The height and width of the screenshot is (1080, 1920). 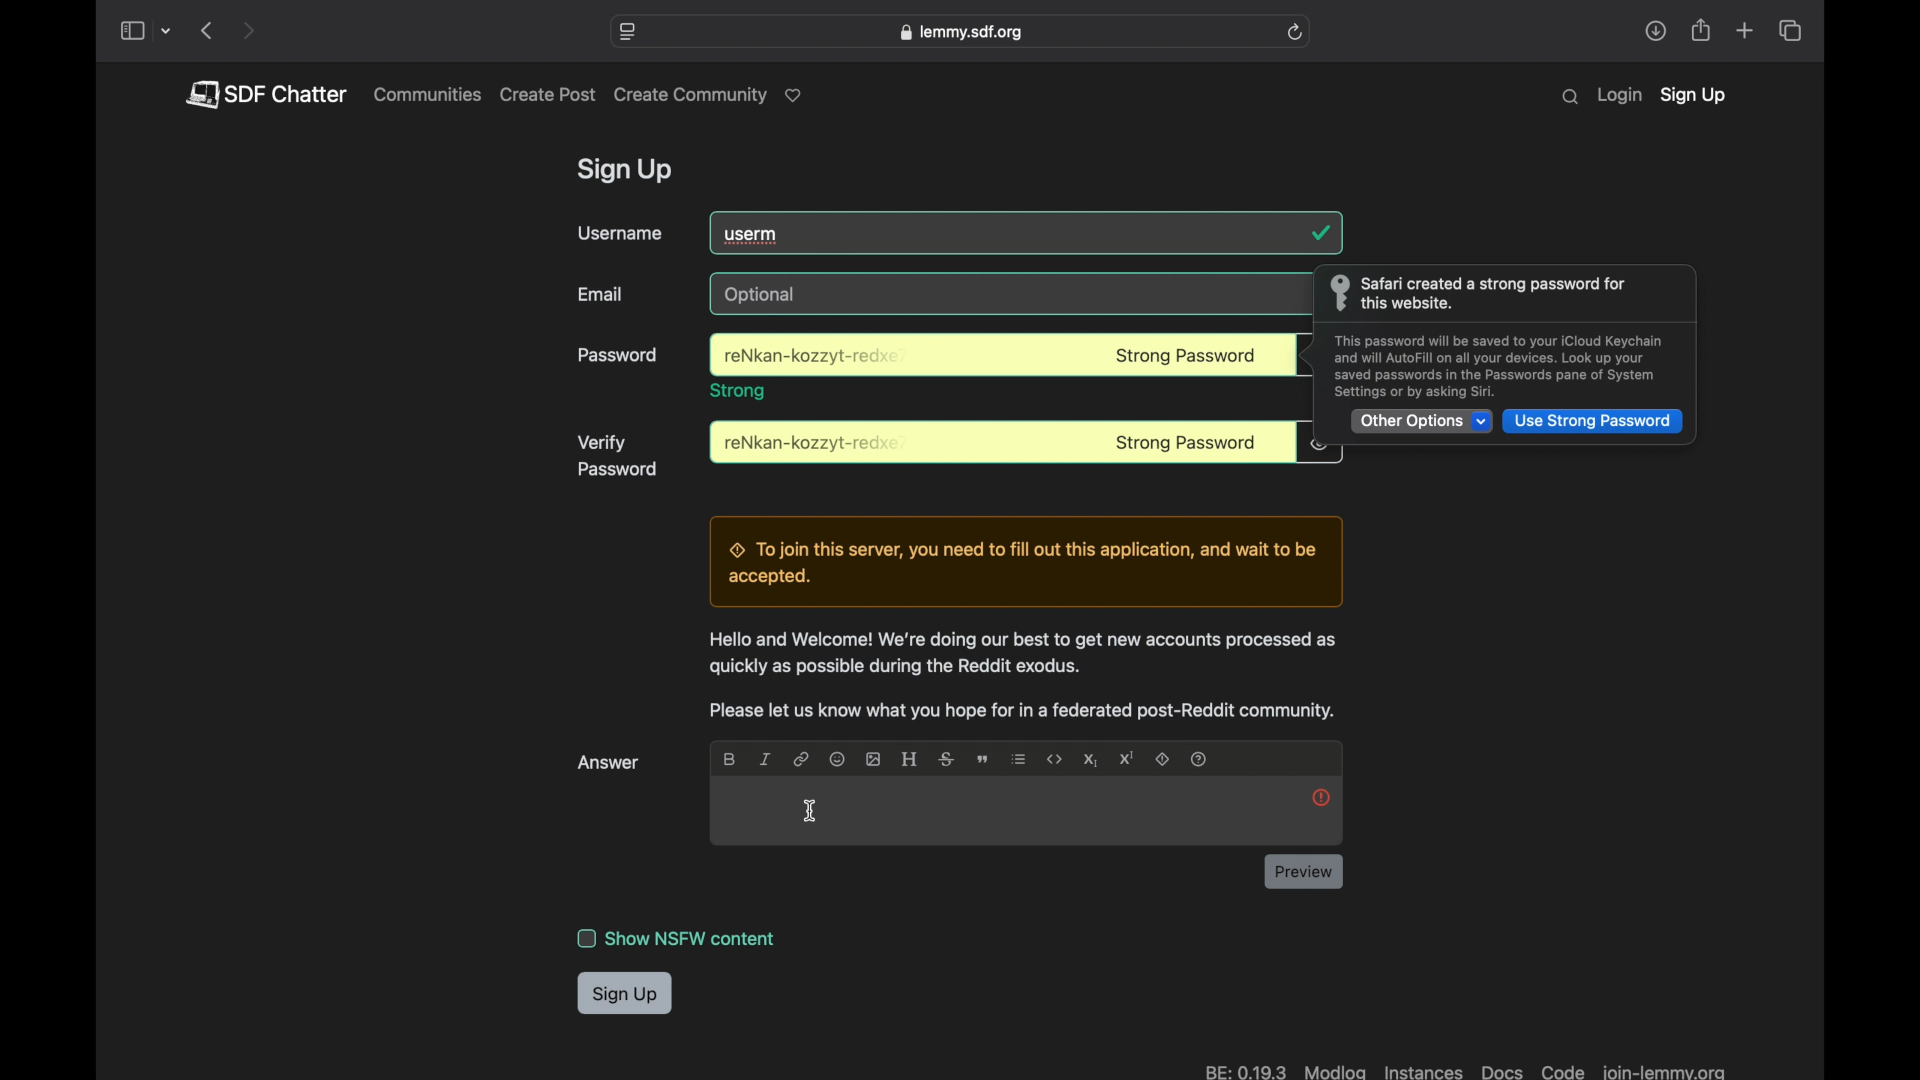 I want to click on email, so click(x=602, y=294).